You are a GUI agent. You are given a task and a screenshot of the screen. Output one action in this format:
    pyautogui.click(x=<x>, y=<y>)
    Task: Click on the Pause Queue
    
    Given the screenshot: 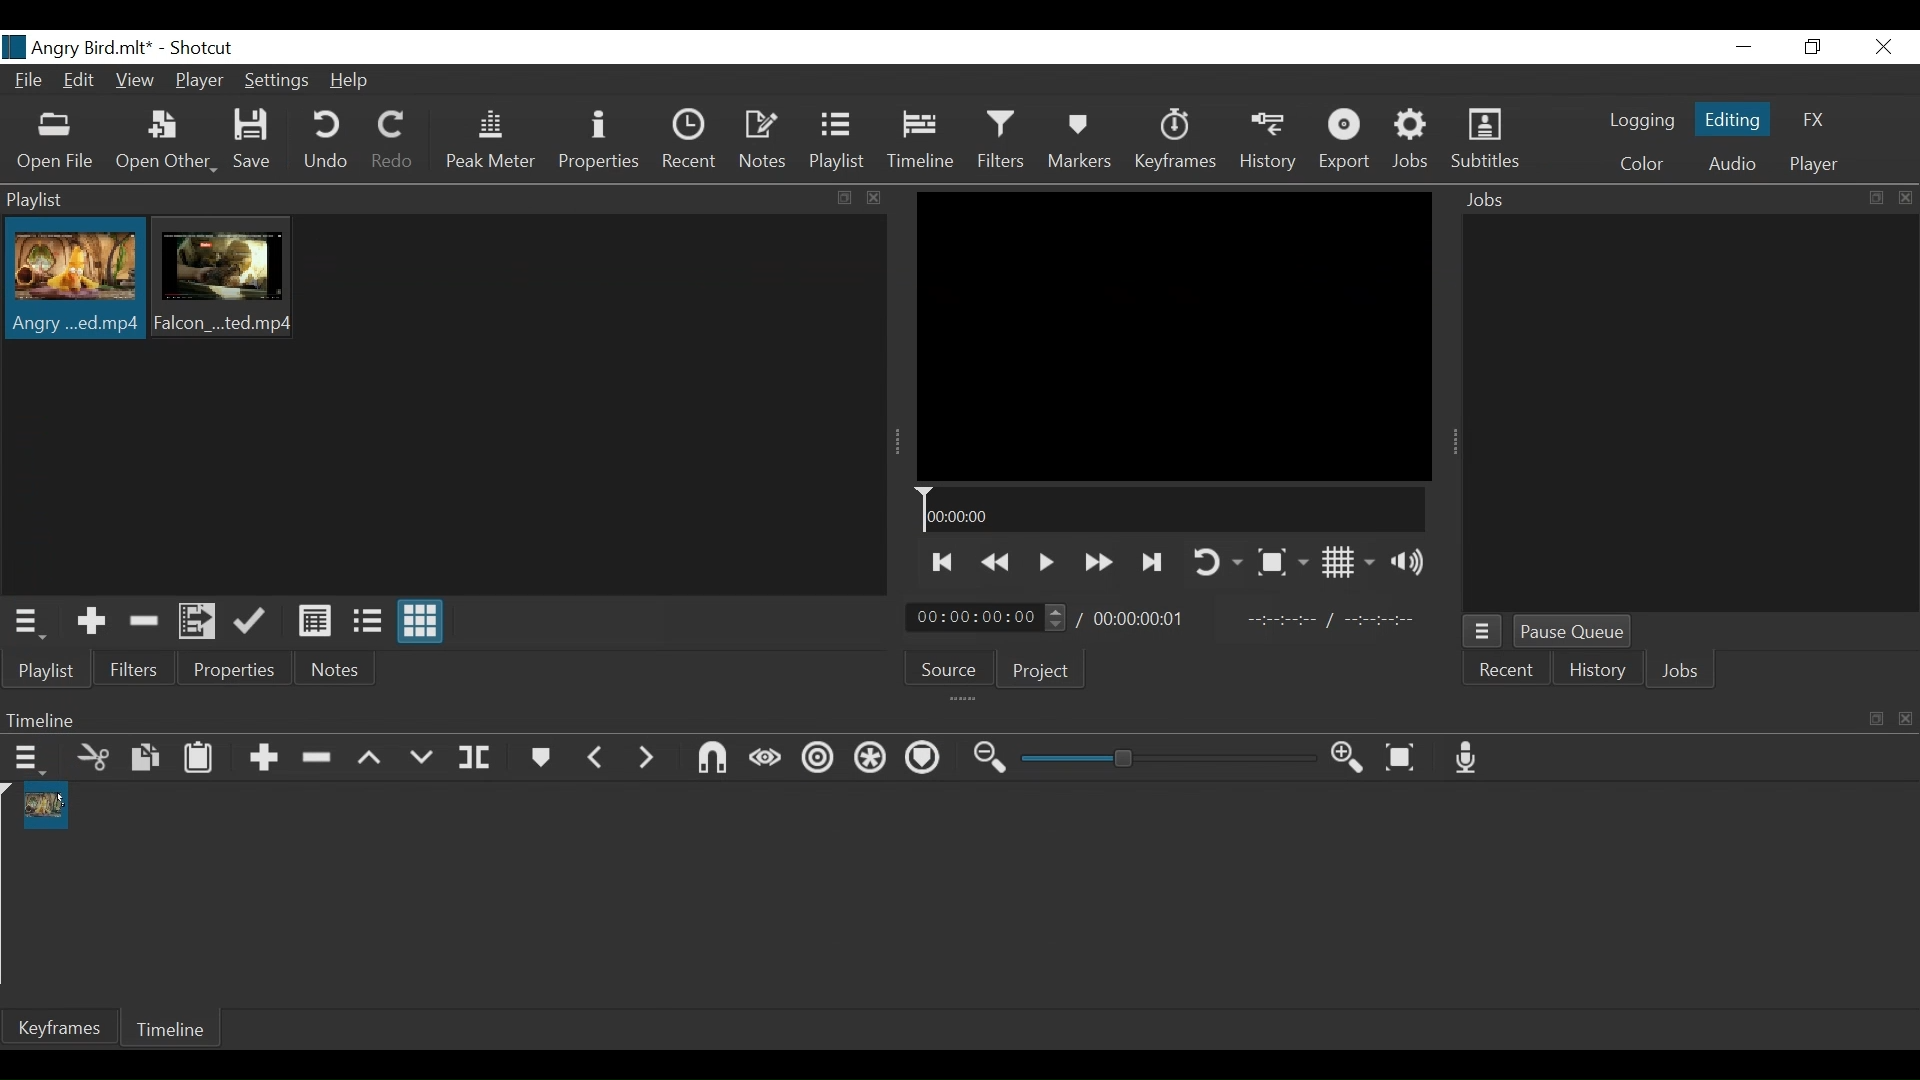 What is the action you would take?
    pyautogui.click(x=1575, y=631)
    